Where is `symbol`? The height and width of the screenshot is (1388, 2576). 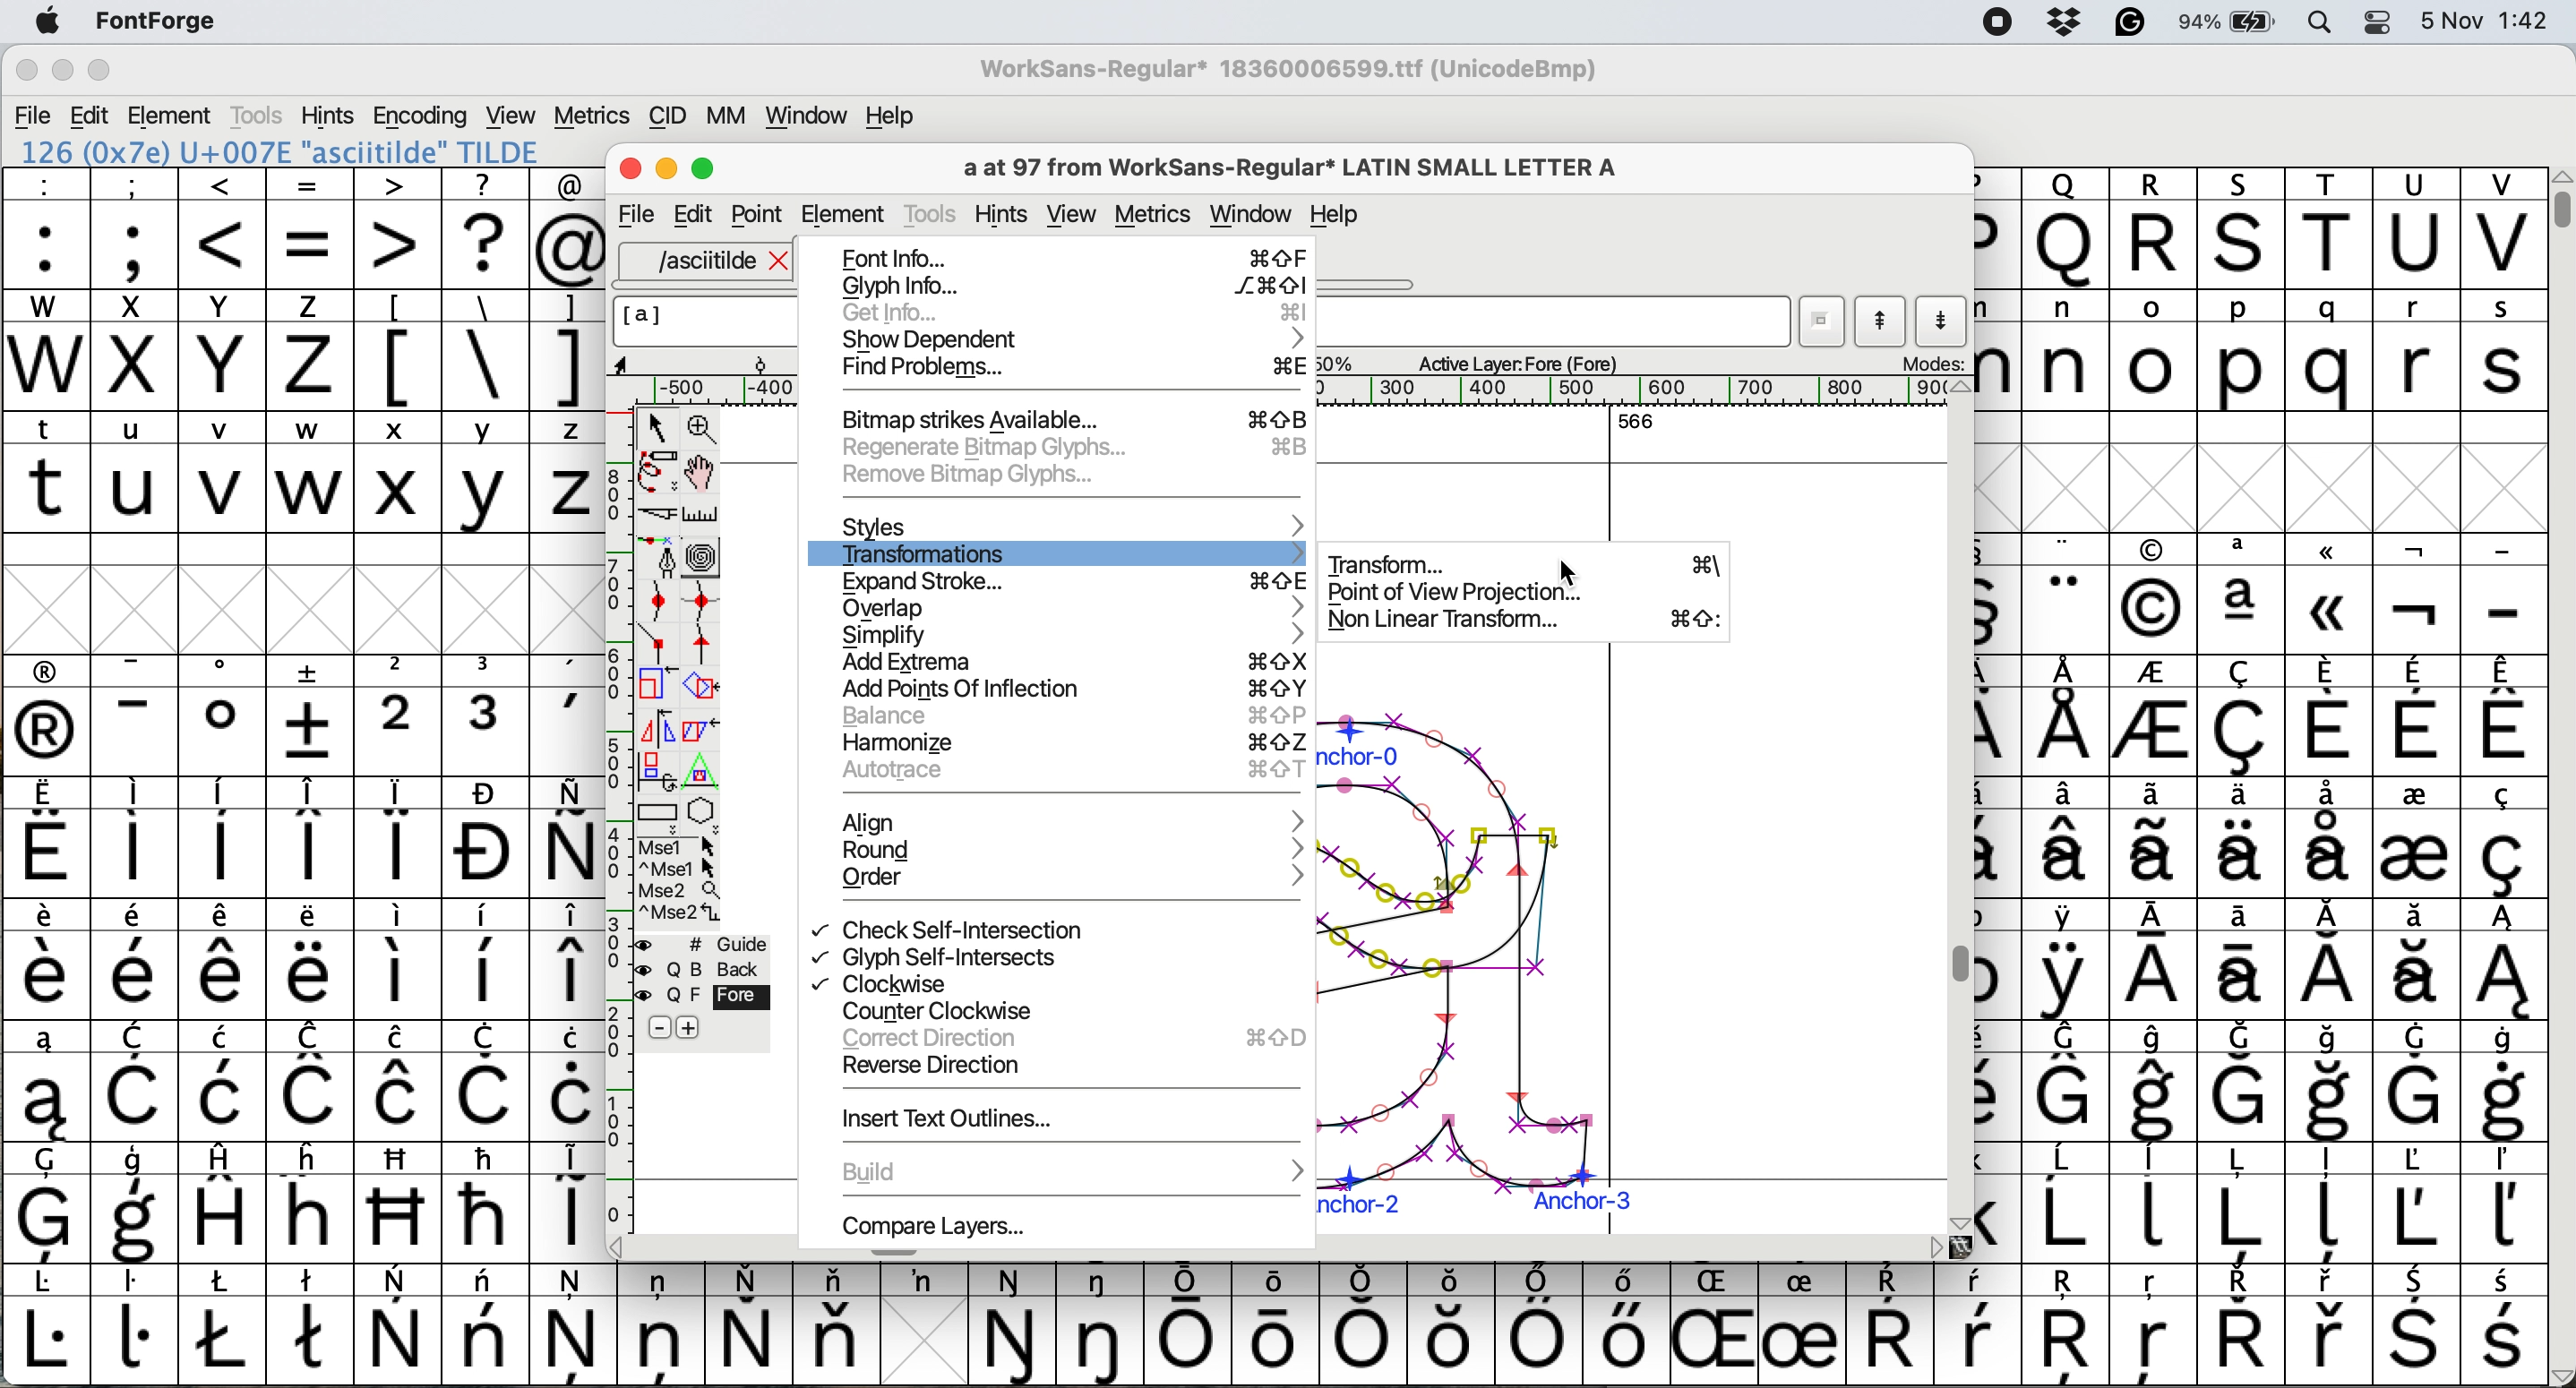 symbol is located at coordinates (1189, 1325).